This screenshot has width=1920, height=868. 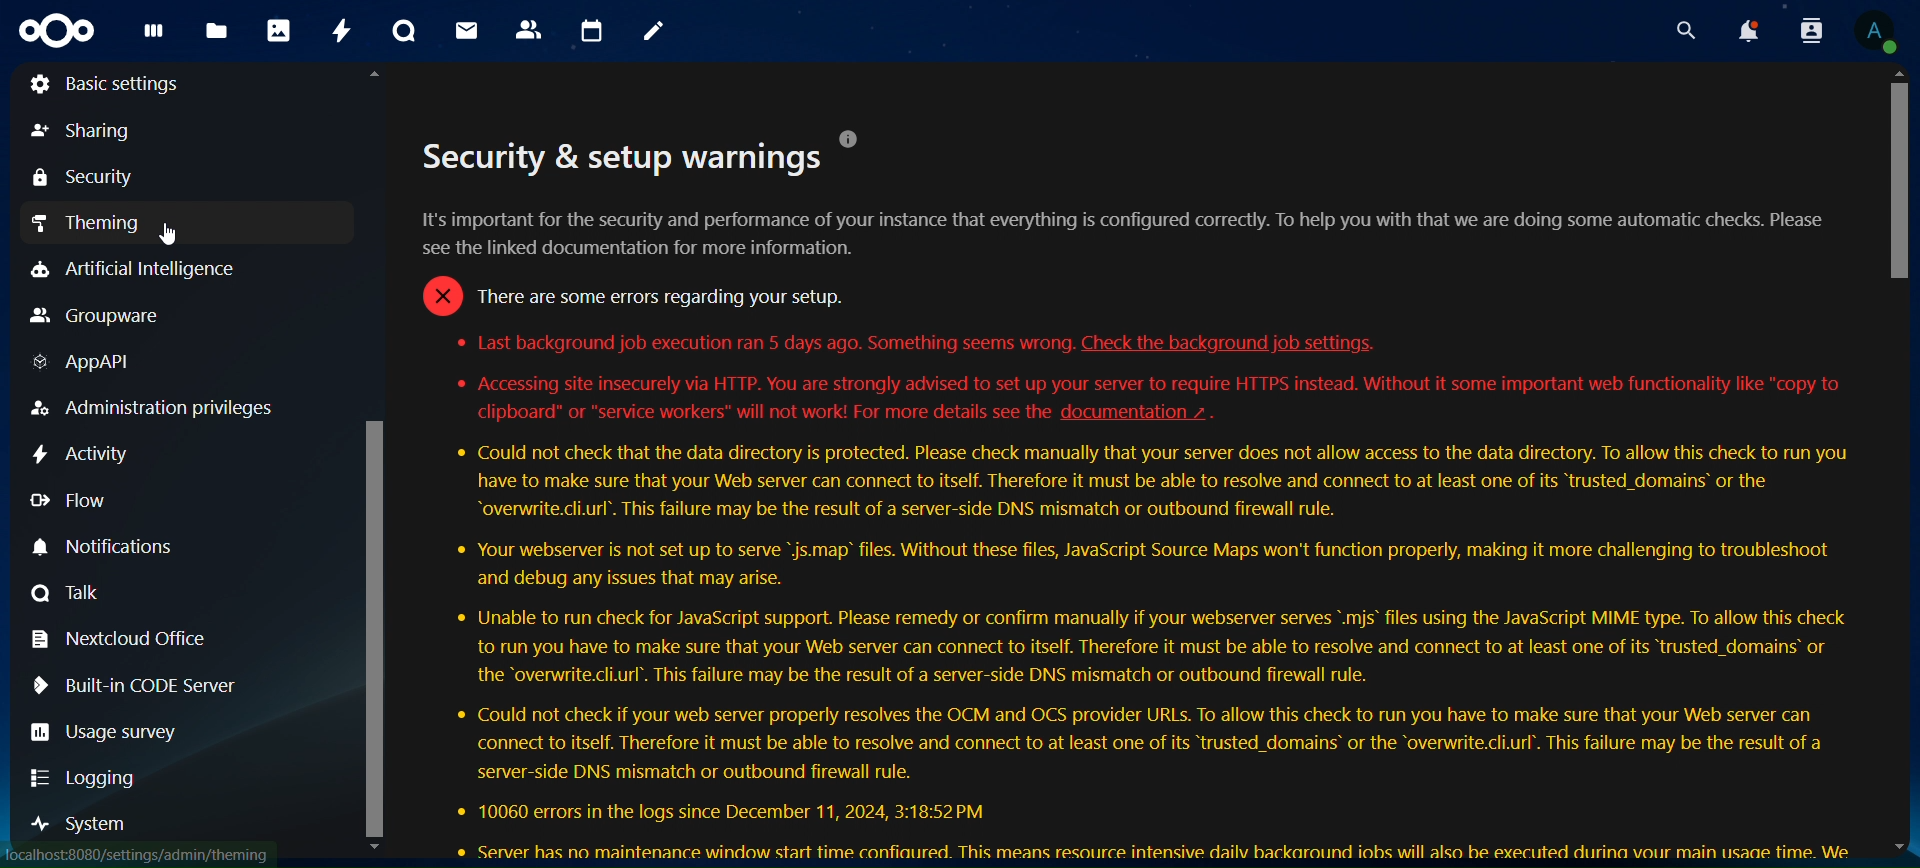 What do you see at coordinates (71, 595) in the screenshot?
I see `talk` at bounding box center [71, 595].